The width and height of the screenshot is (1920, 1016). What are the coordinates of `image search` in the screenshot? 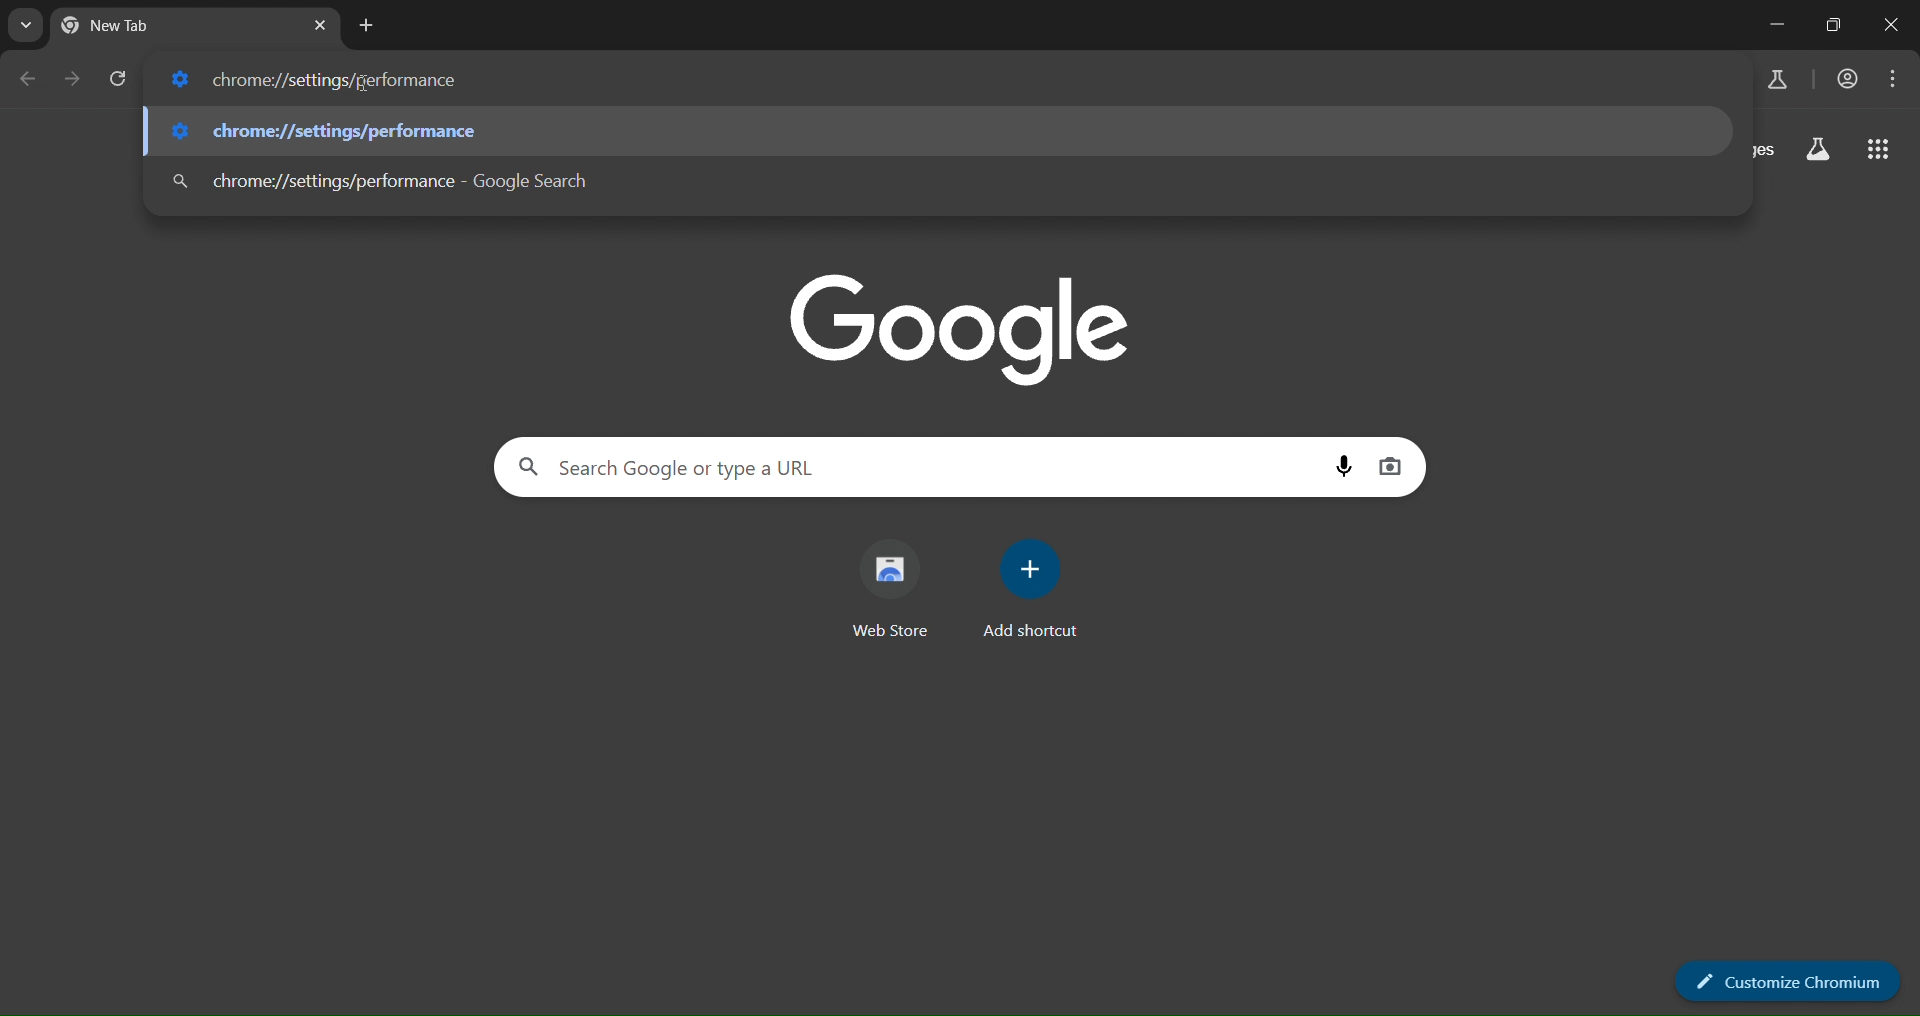 It's located at (1390, 468).